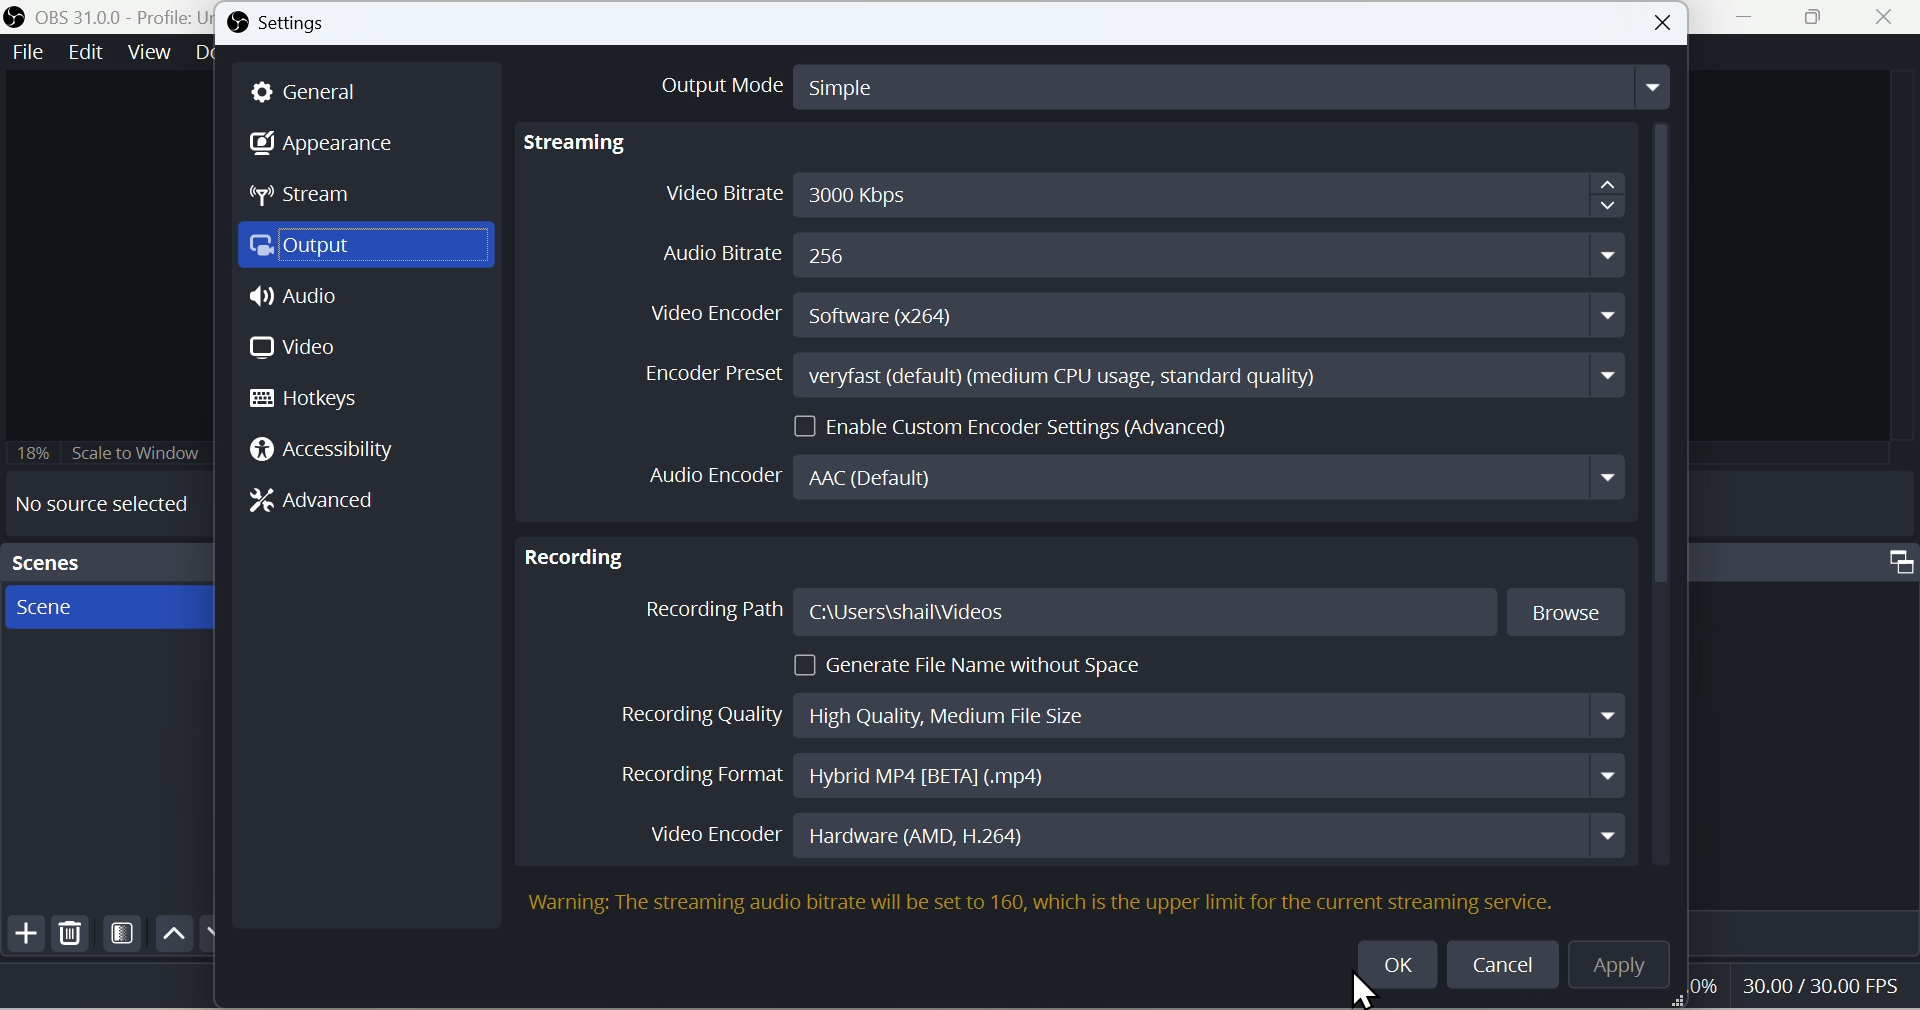 The width and height of the screenshot is (1920, 1010). I want to click on Video Encoder, so click(1139, 317).